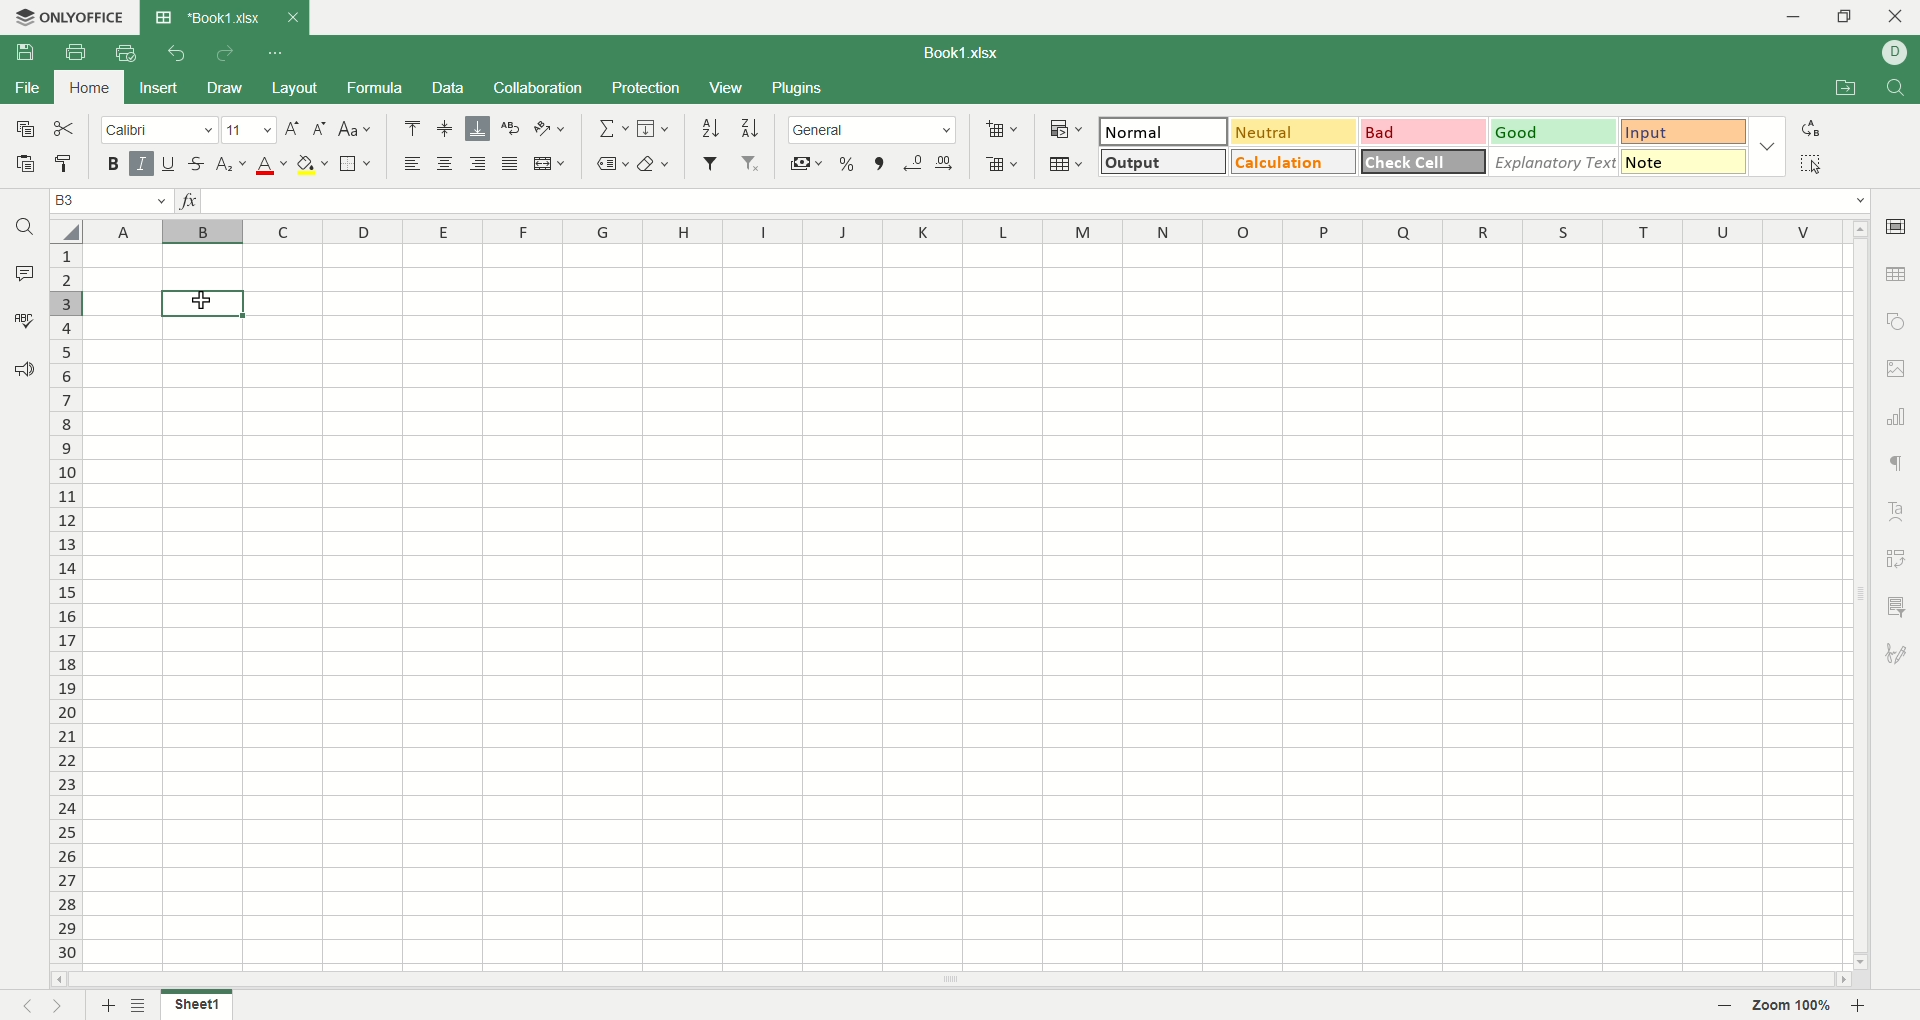 Image resolution: width=1920 pixels, height=1020 pixels. Describe the element at coordinates (297, 89) in the screenshot. I see `layout` at that location.